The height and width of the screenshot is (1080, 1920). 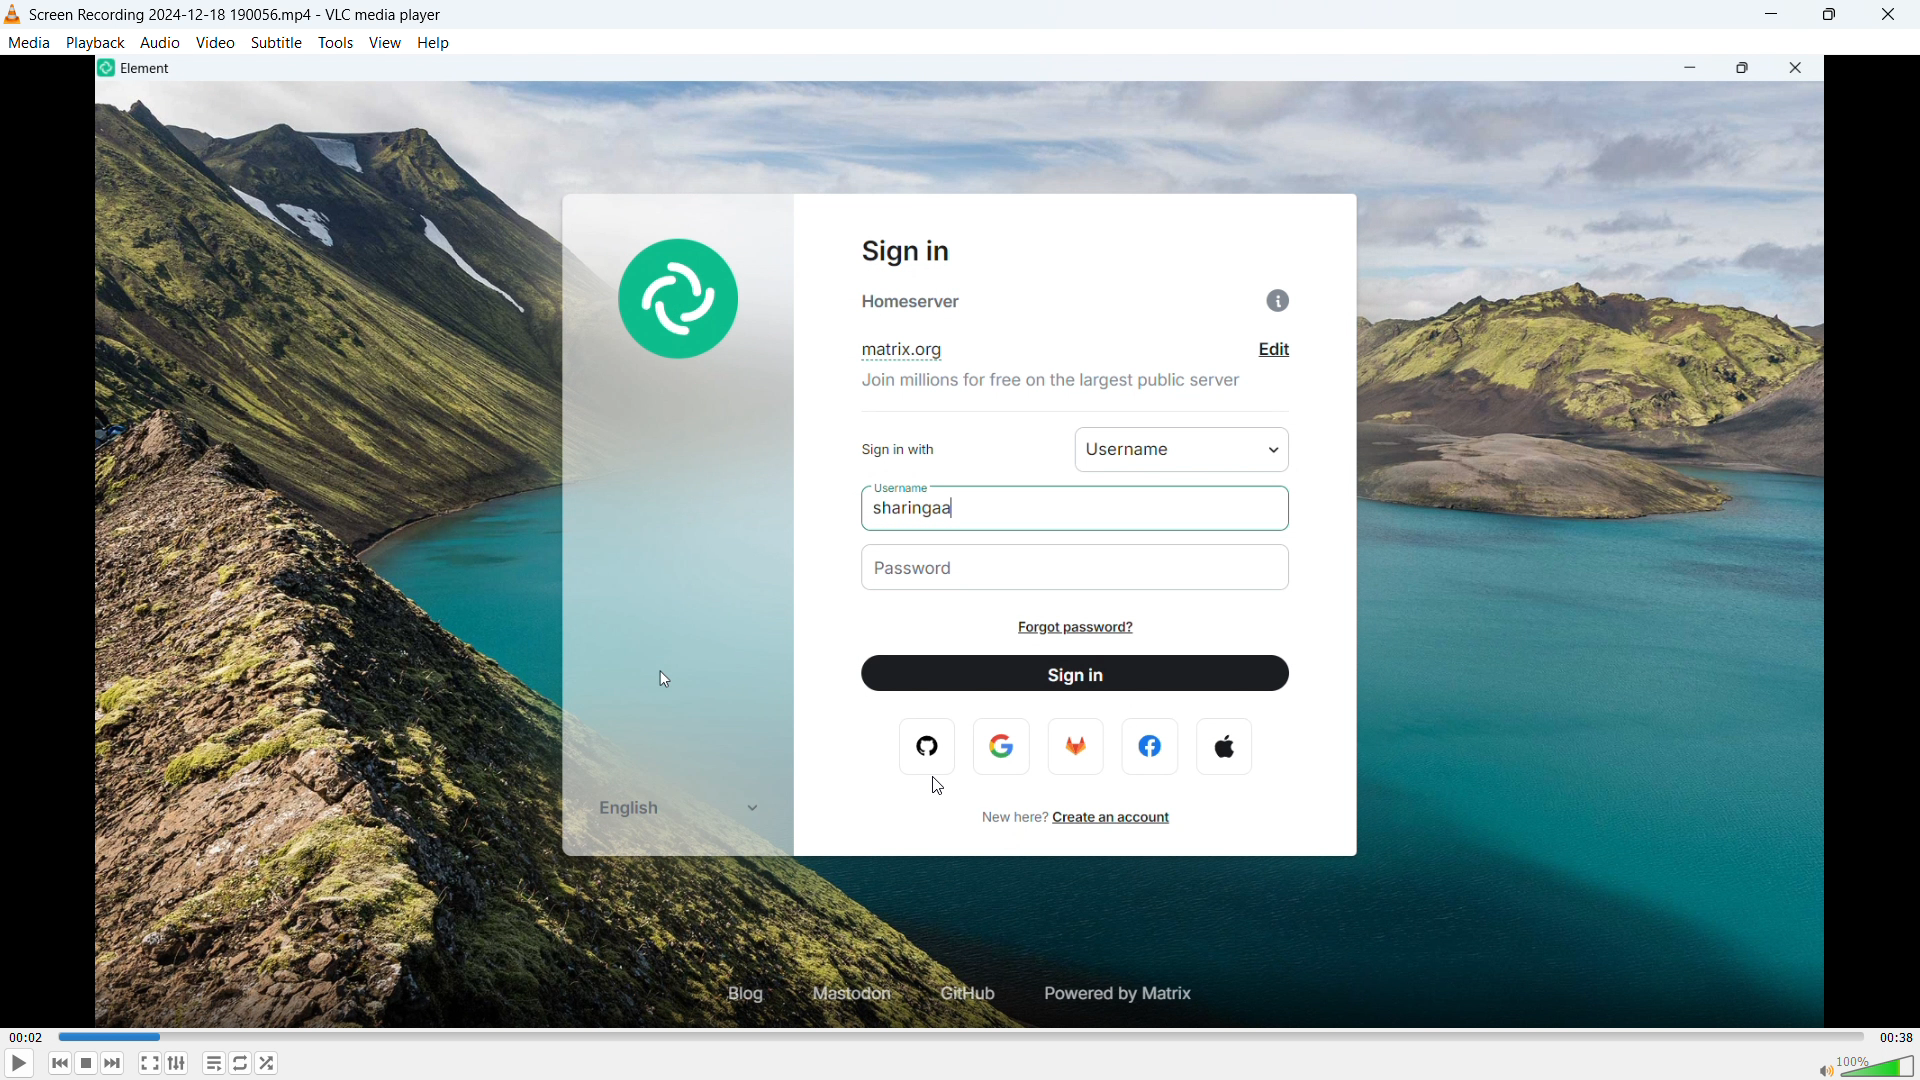 I want to click on backward or previous media, so click(x=59, y=1063).